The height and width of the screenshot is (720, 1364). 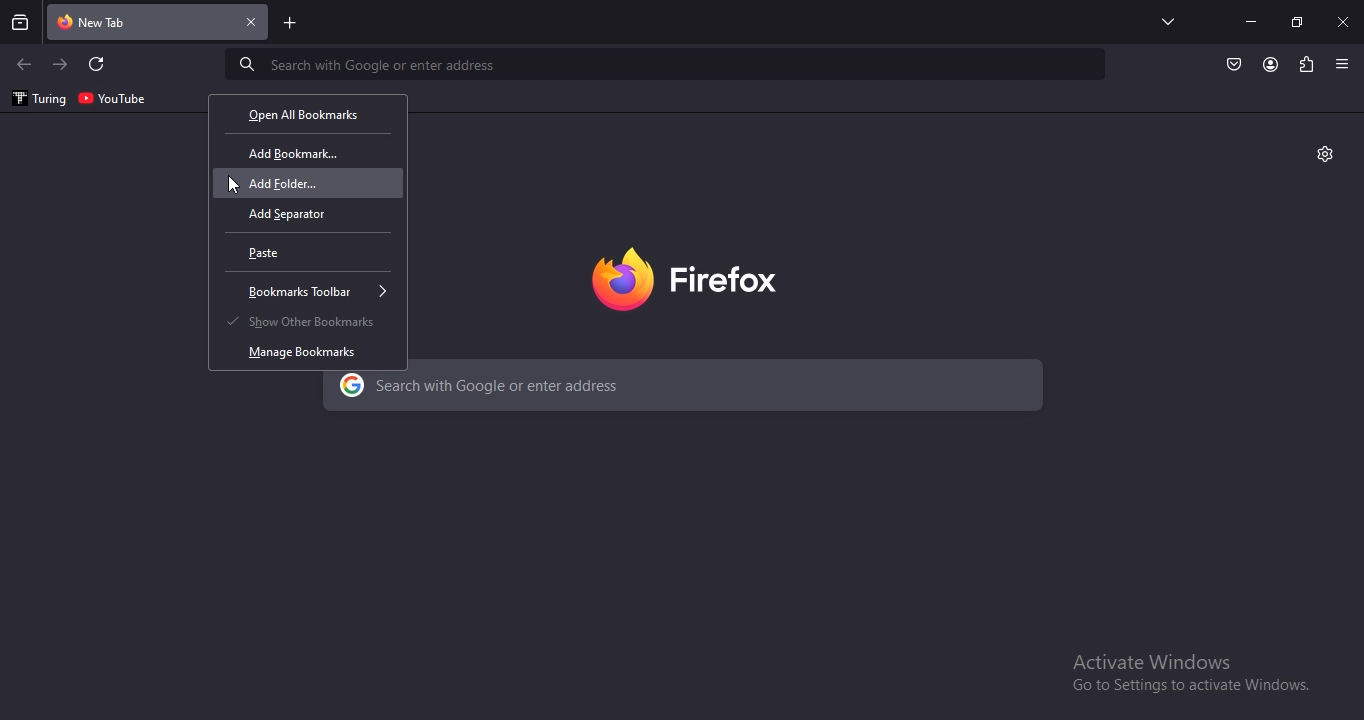 What do you see at coordinates (1170, 21) in the screenshot?
I see `search tabs` at bounding box center [1170, 21].